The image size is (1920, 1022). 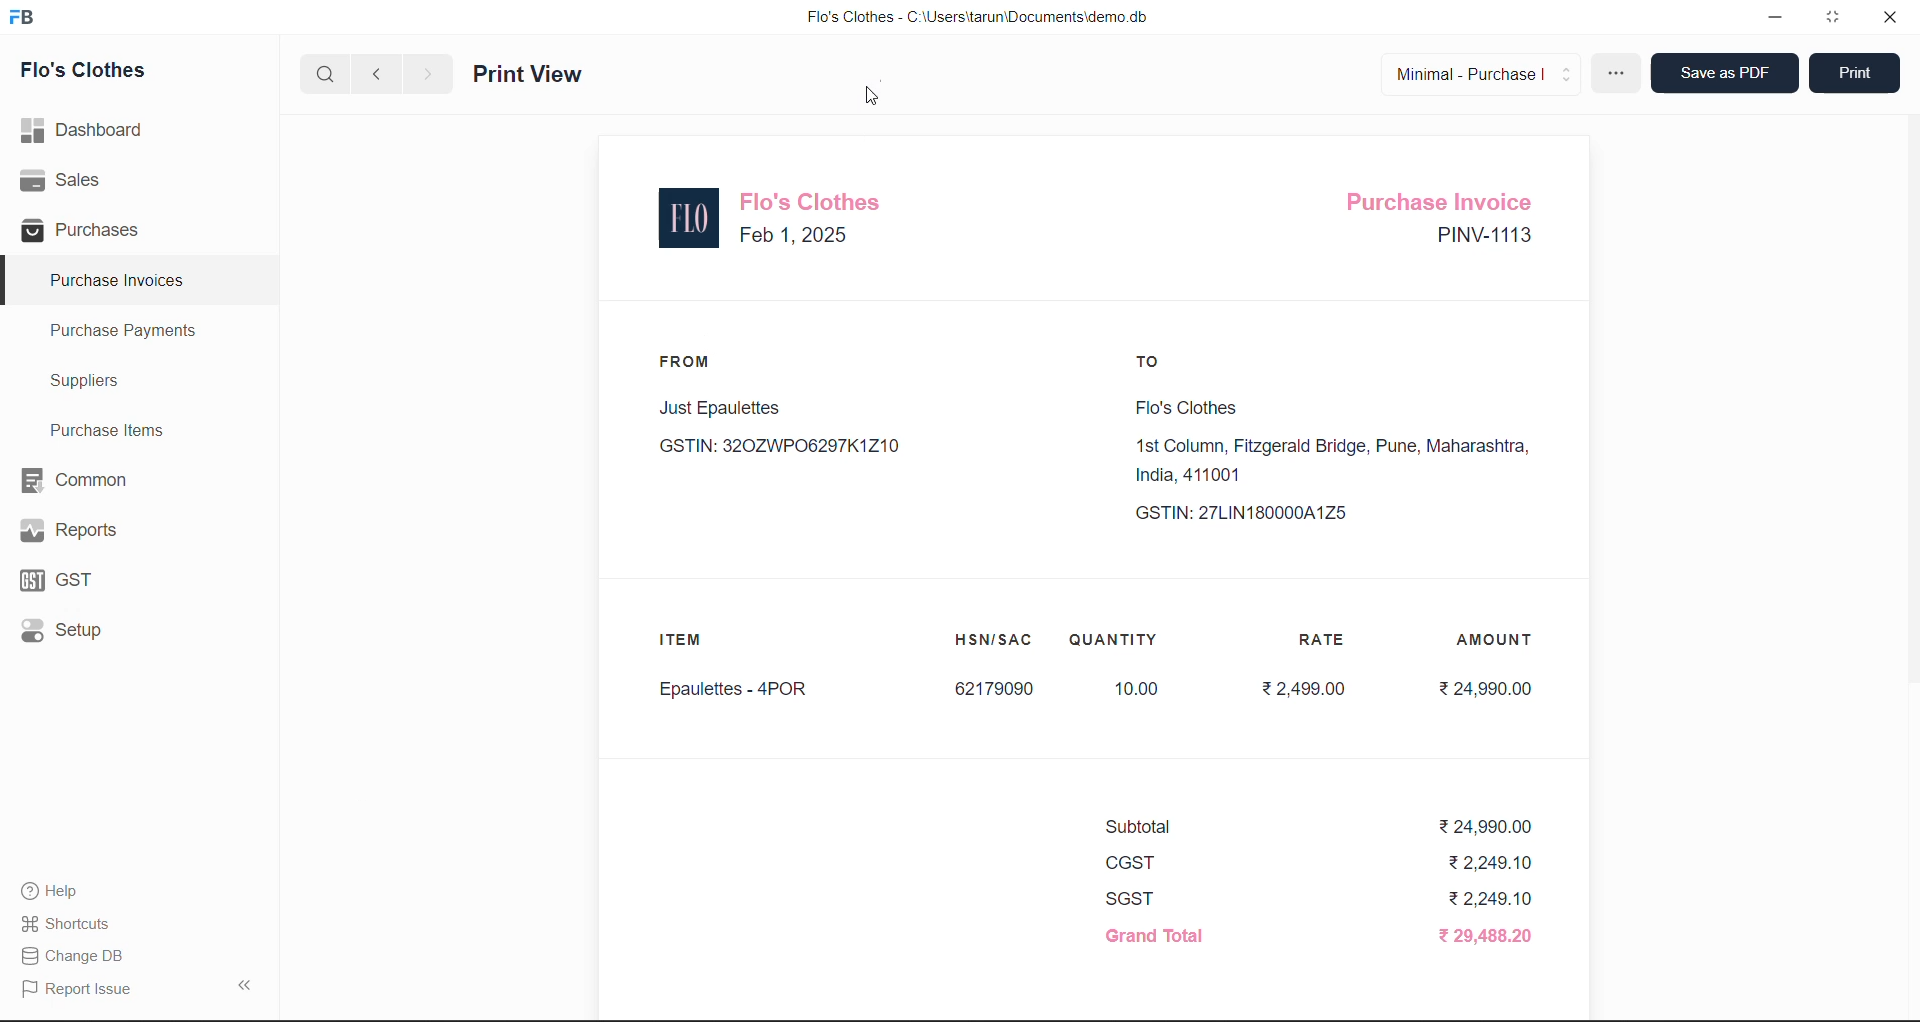 What do you see at coordinates (873, 99) in the screenshot?
I see `cursor` at bounding box center [873, 99].